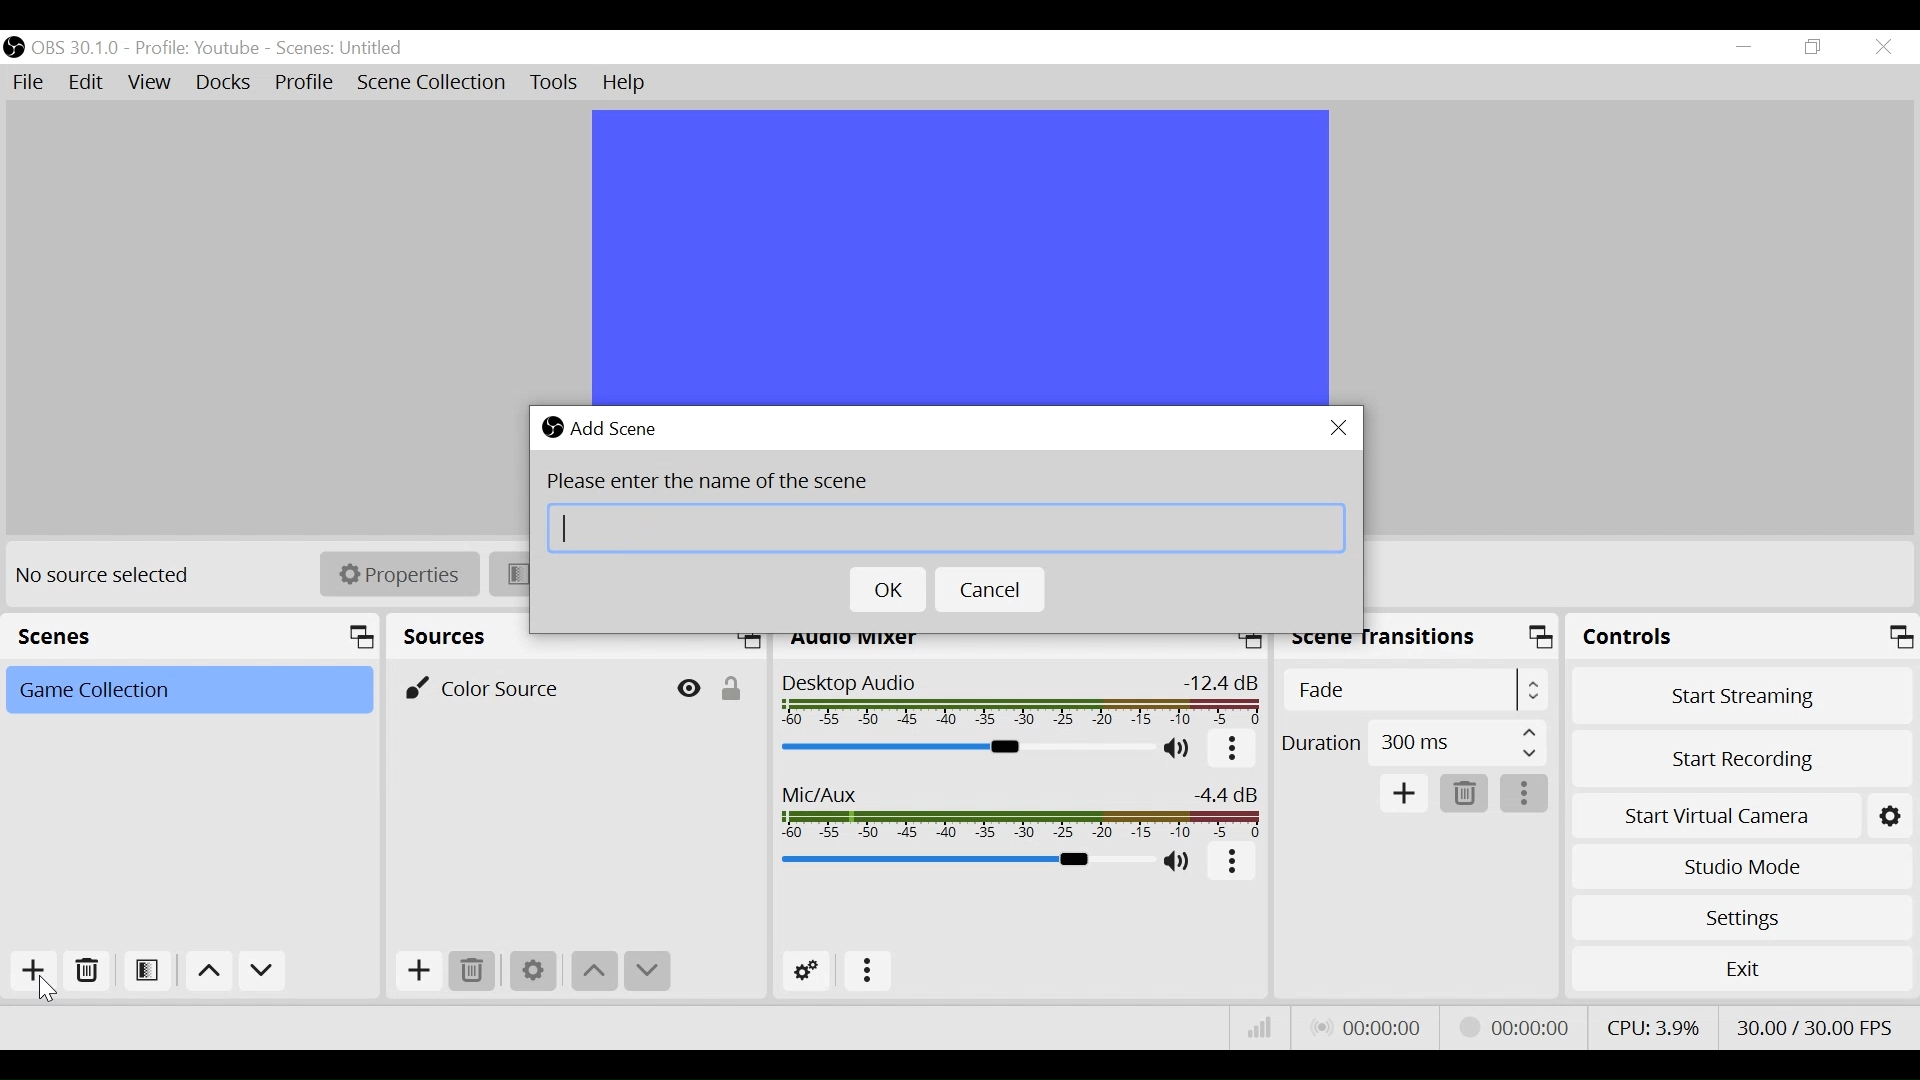 This screenshot has width=1920, height=1080. What do you see at coordinates (1527, 794) in the screenshot?
I see `more options` at bounding box center [1527, 794].